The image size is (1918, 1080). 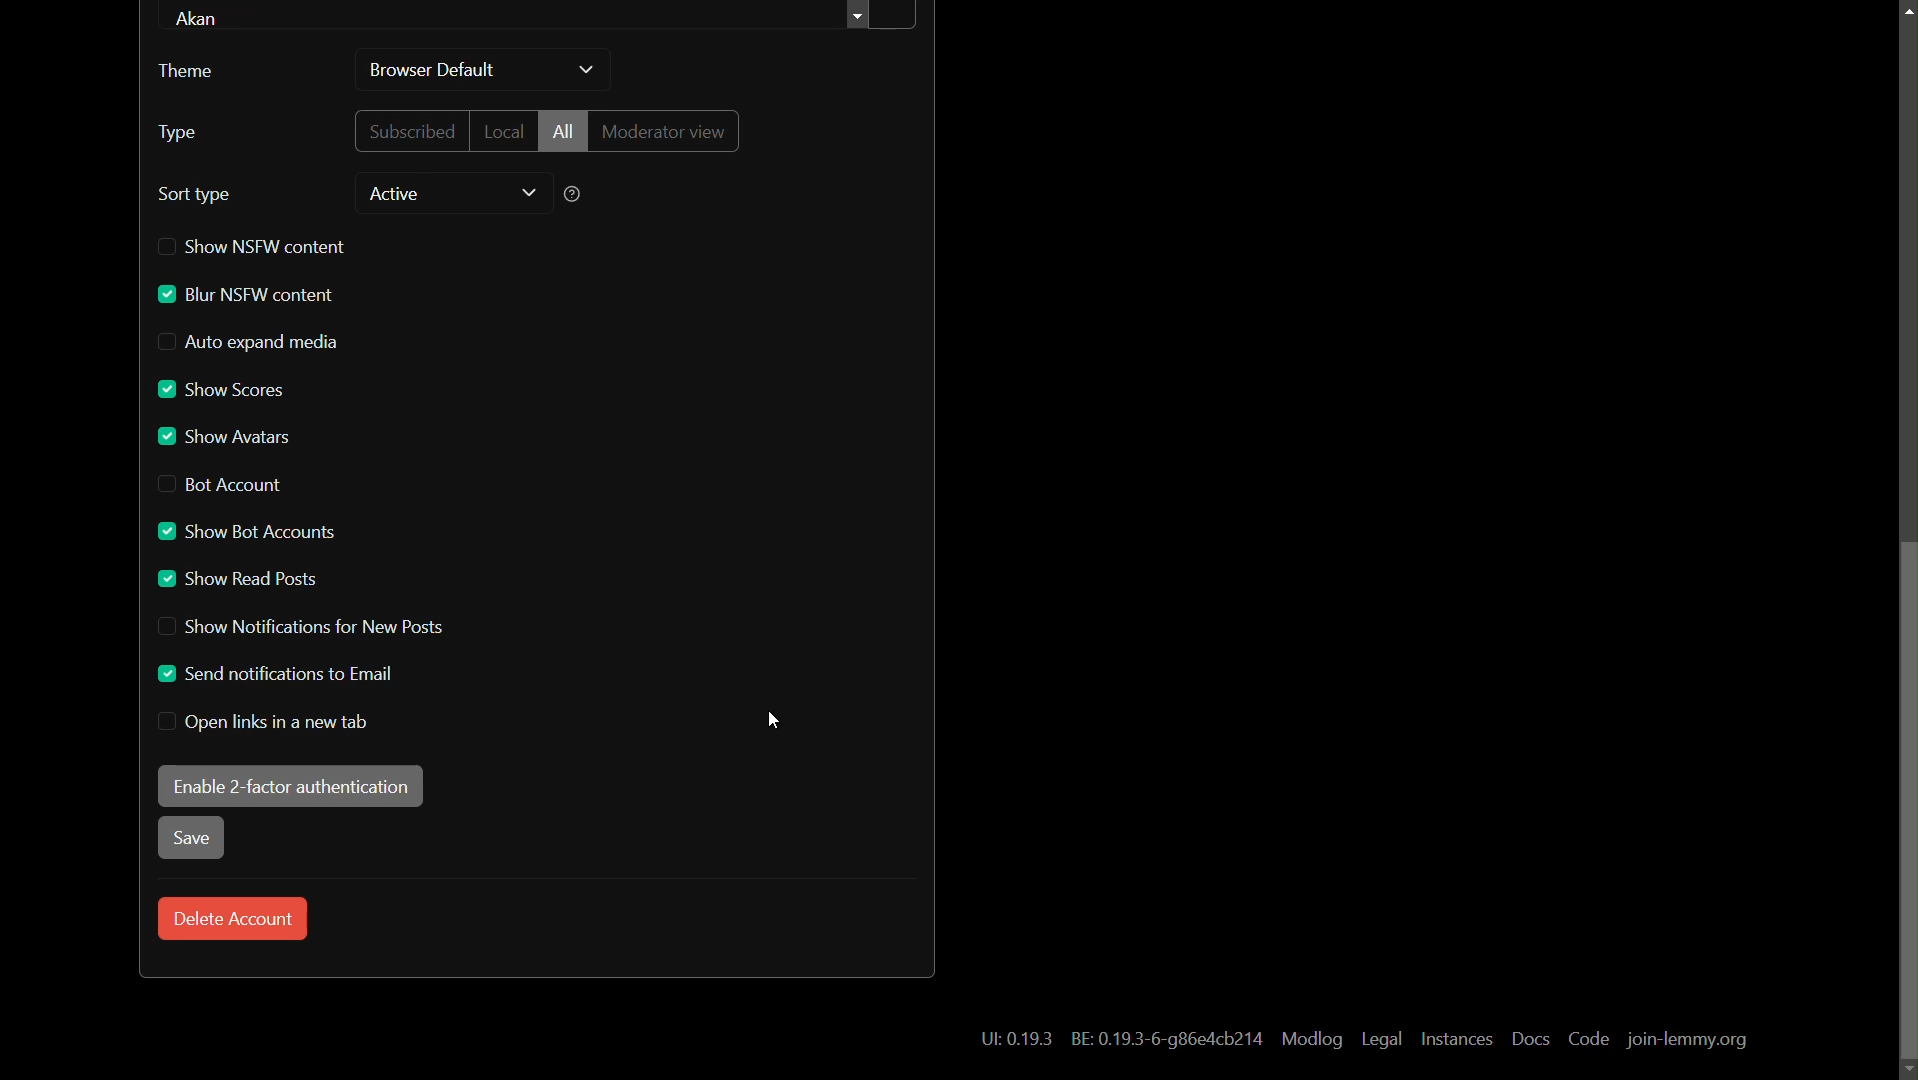 What do you see at coordinates (1590, 1040) in the screenshot?
I see `code` at bounding box center [1590, 1040].